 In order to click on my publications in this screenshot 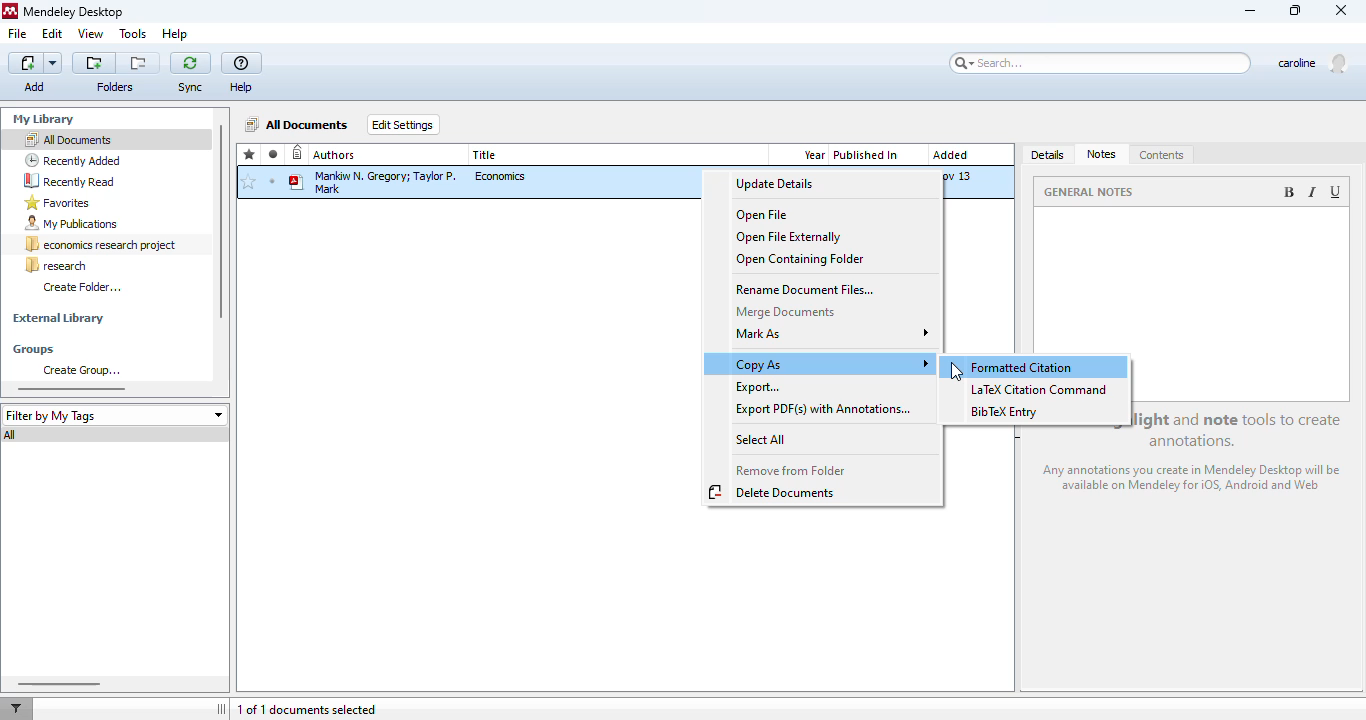, I will do `click(72, 224)`.